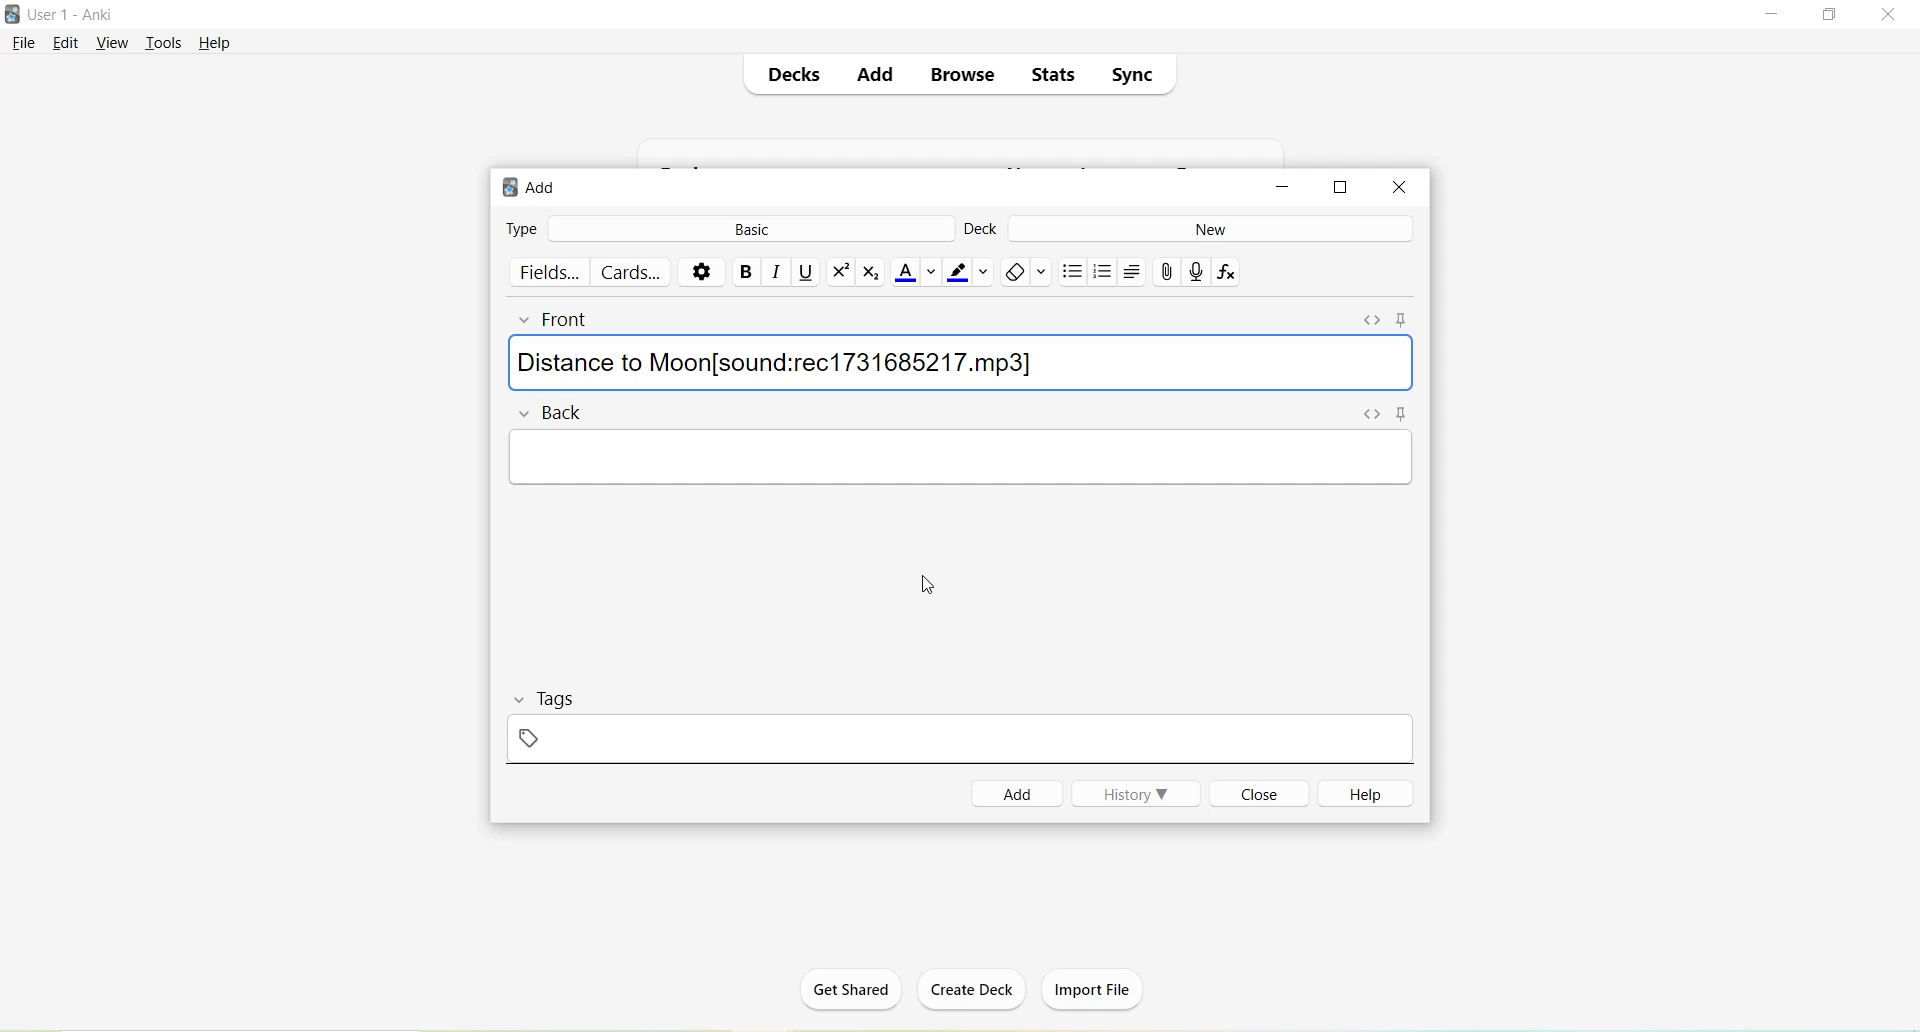  What do you see at coordinates (1134, 272) in the screenshot?
I see `Alignment` at bounding box center [1134, 272].